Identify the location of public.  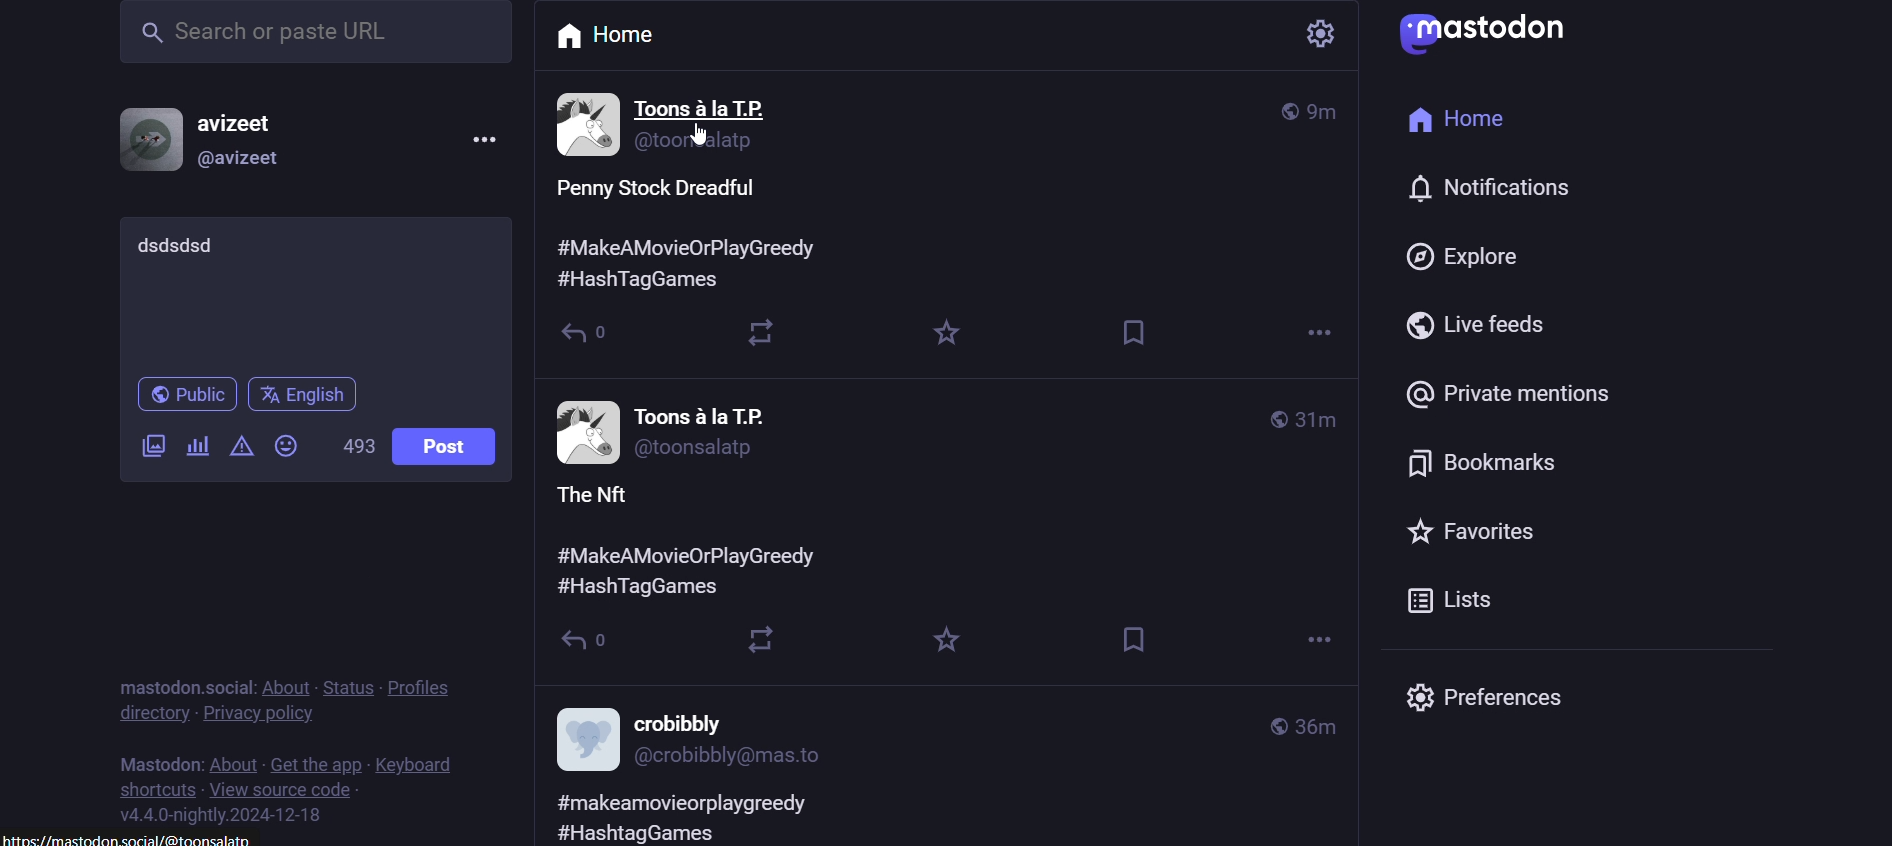
(180, 398).